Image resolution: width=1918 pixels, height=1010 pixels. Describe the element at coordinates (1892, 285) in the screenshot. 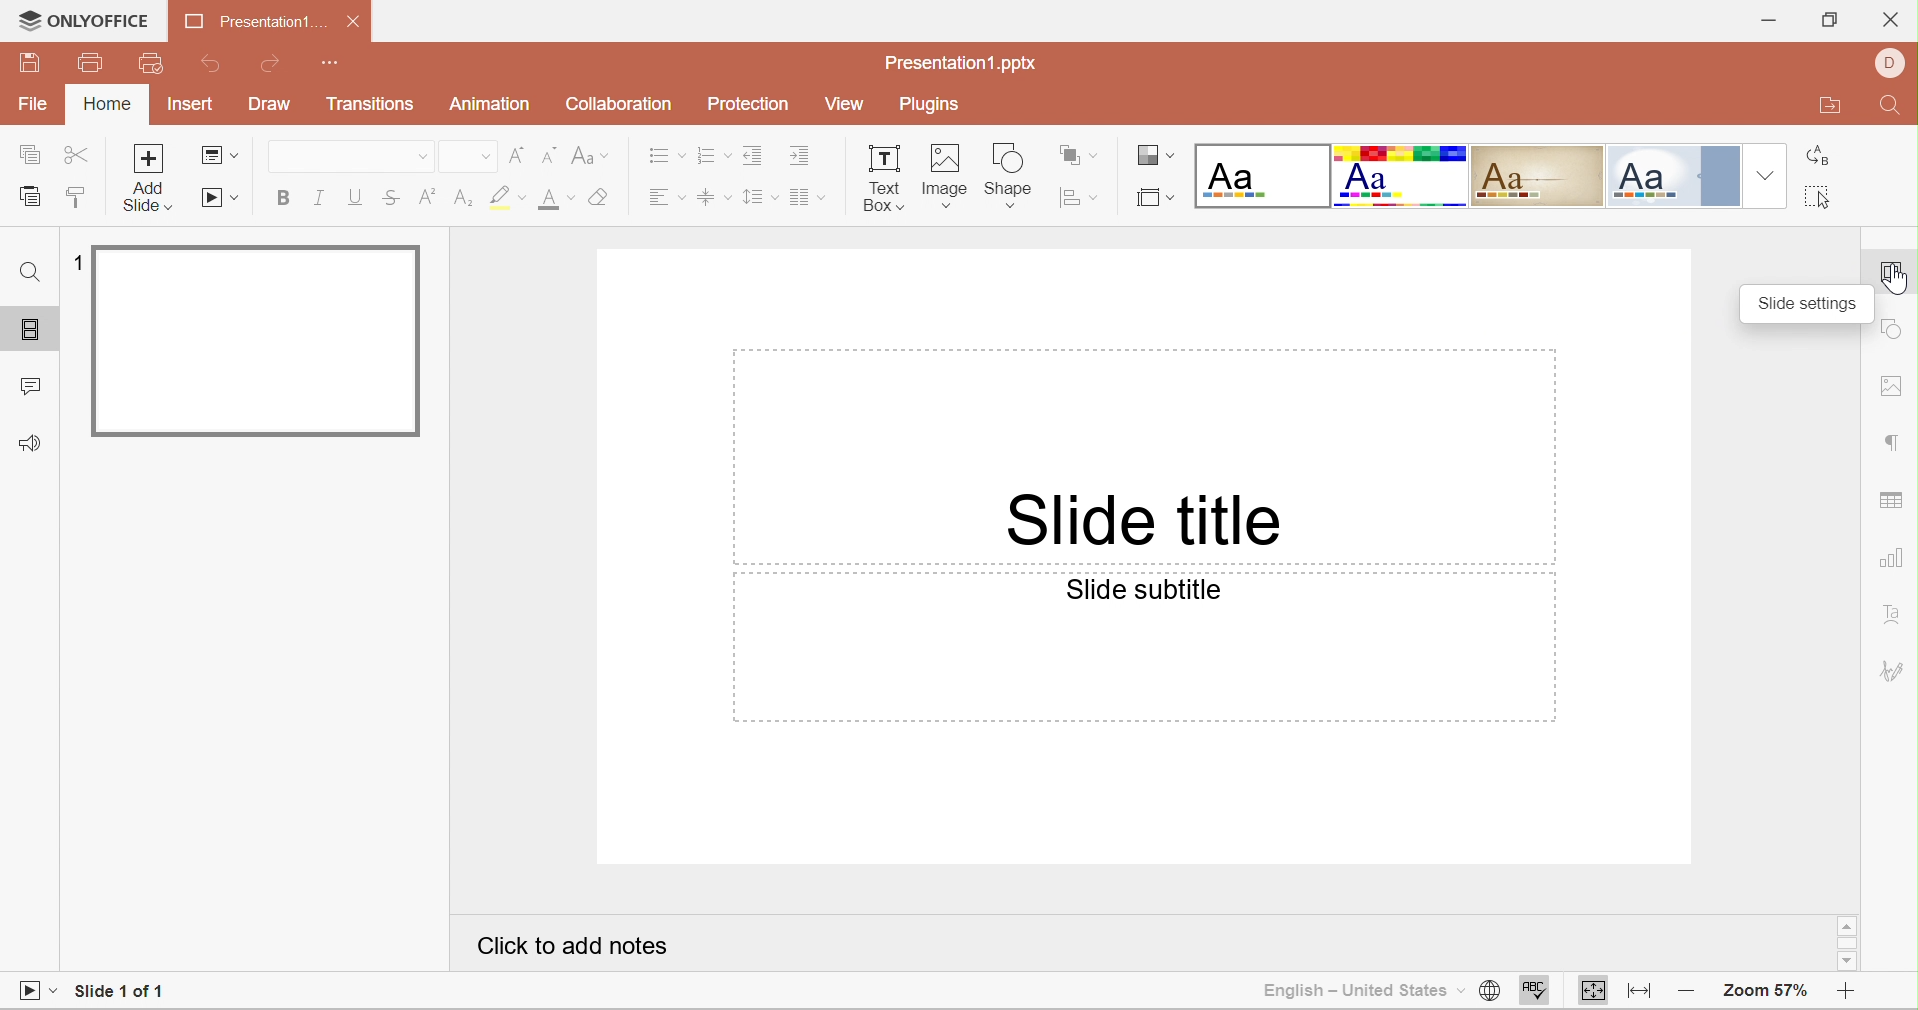

I see `cursor` at that location.